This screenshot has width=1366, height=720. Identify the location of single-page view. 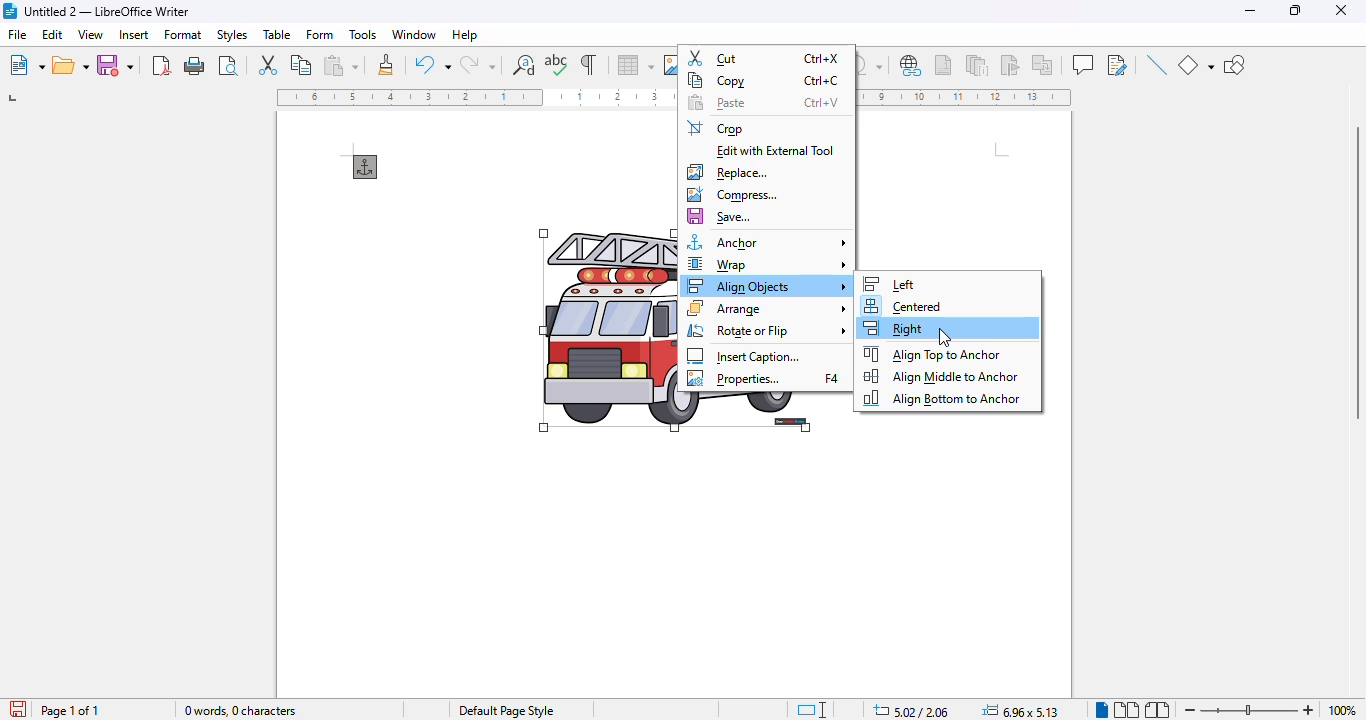
(1101, 710).